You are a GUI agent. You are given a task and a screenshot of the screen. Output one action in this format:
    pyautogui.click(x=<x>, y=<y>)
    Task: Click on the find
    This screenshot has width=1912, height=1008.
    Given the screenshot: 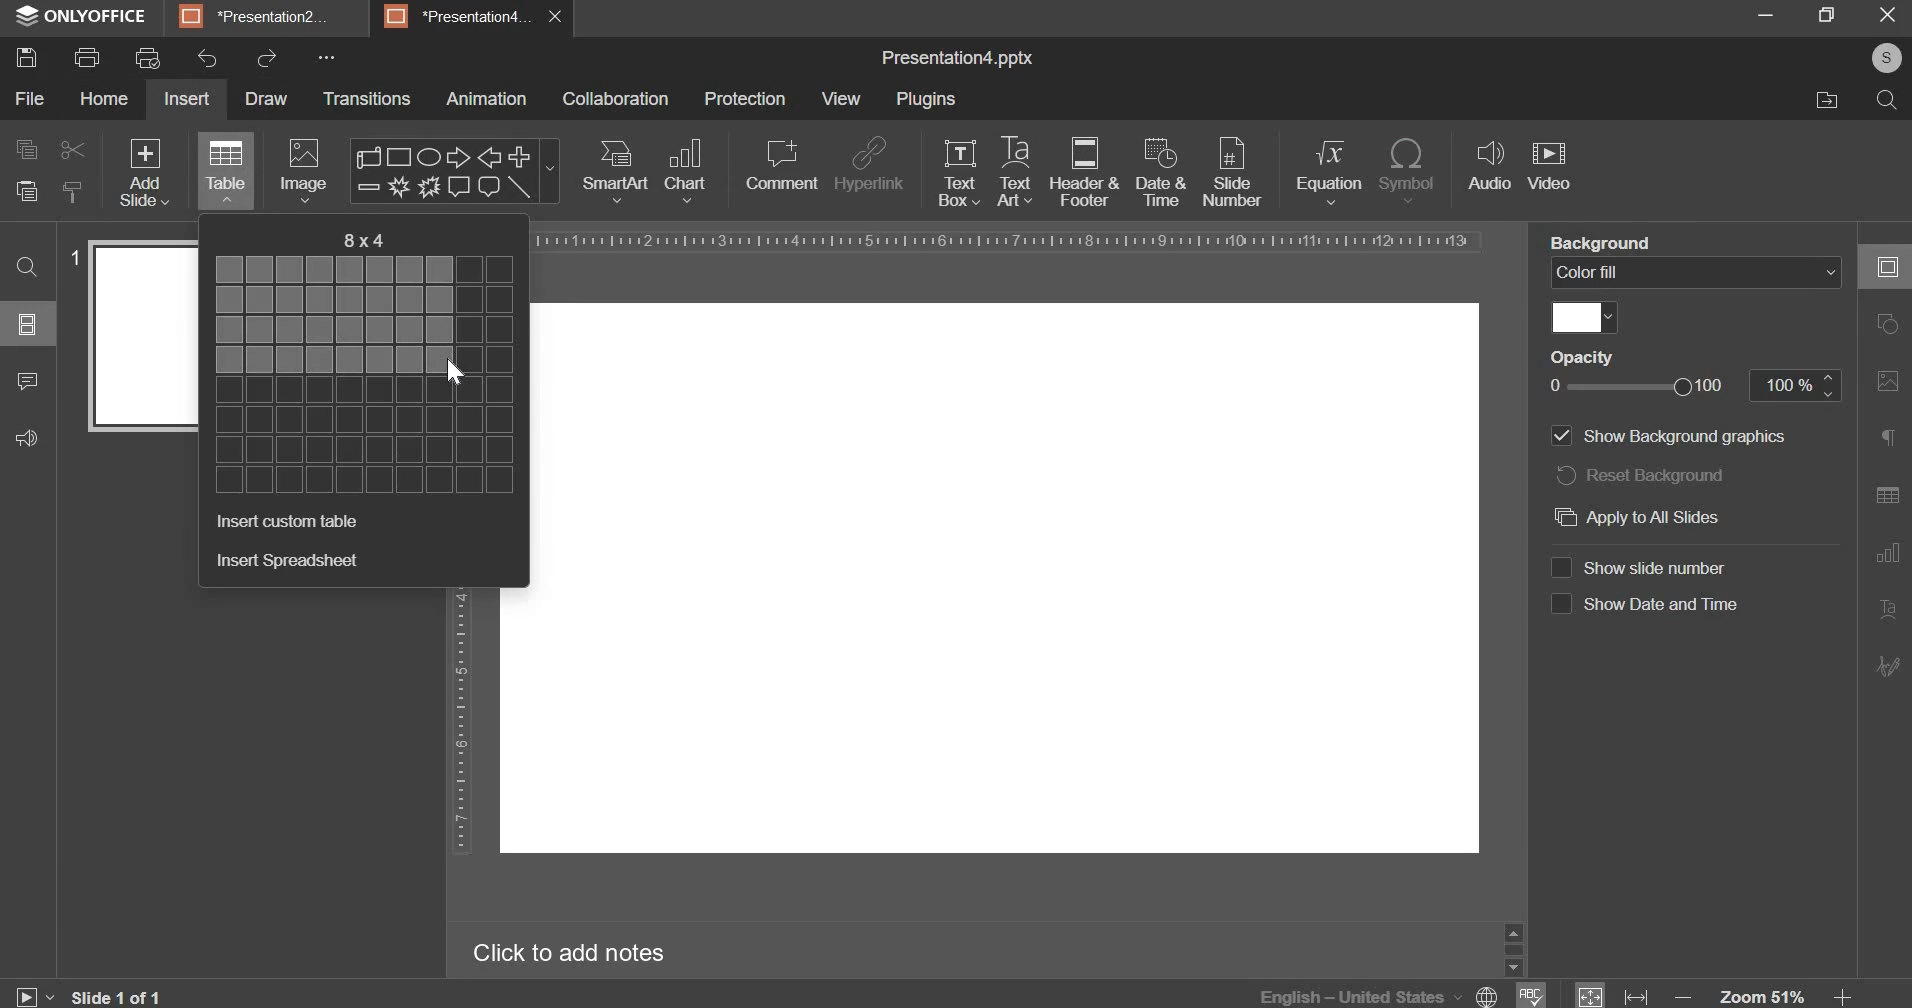 What is the action you would take?
    pyautogui.click(x=29, y=267)
    